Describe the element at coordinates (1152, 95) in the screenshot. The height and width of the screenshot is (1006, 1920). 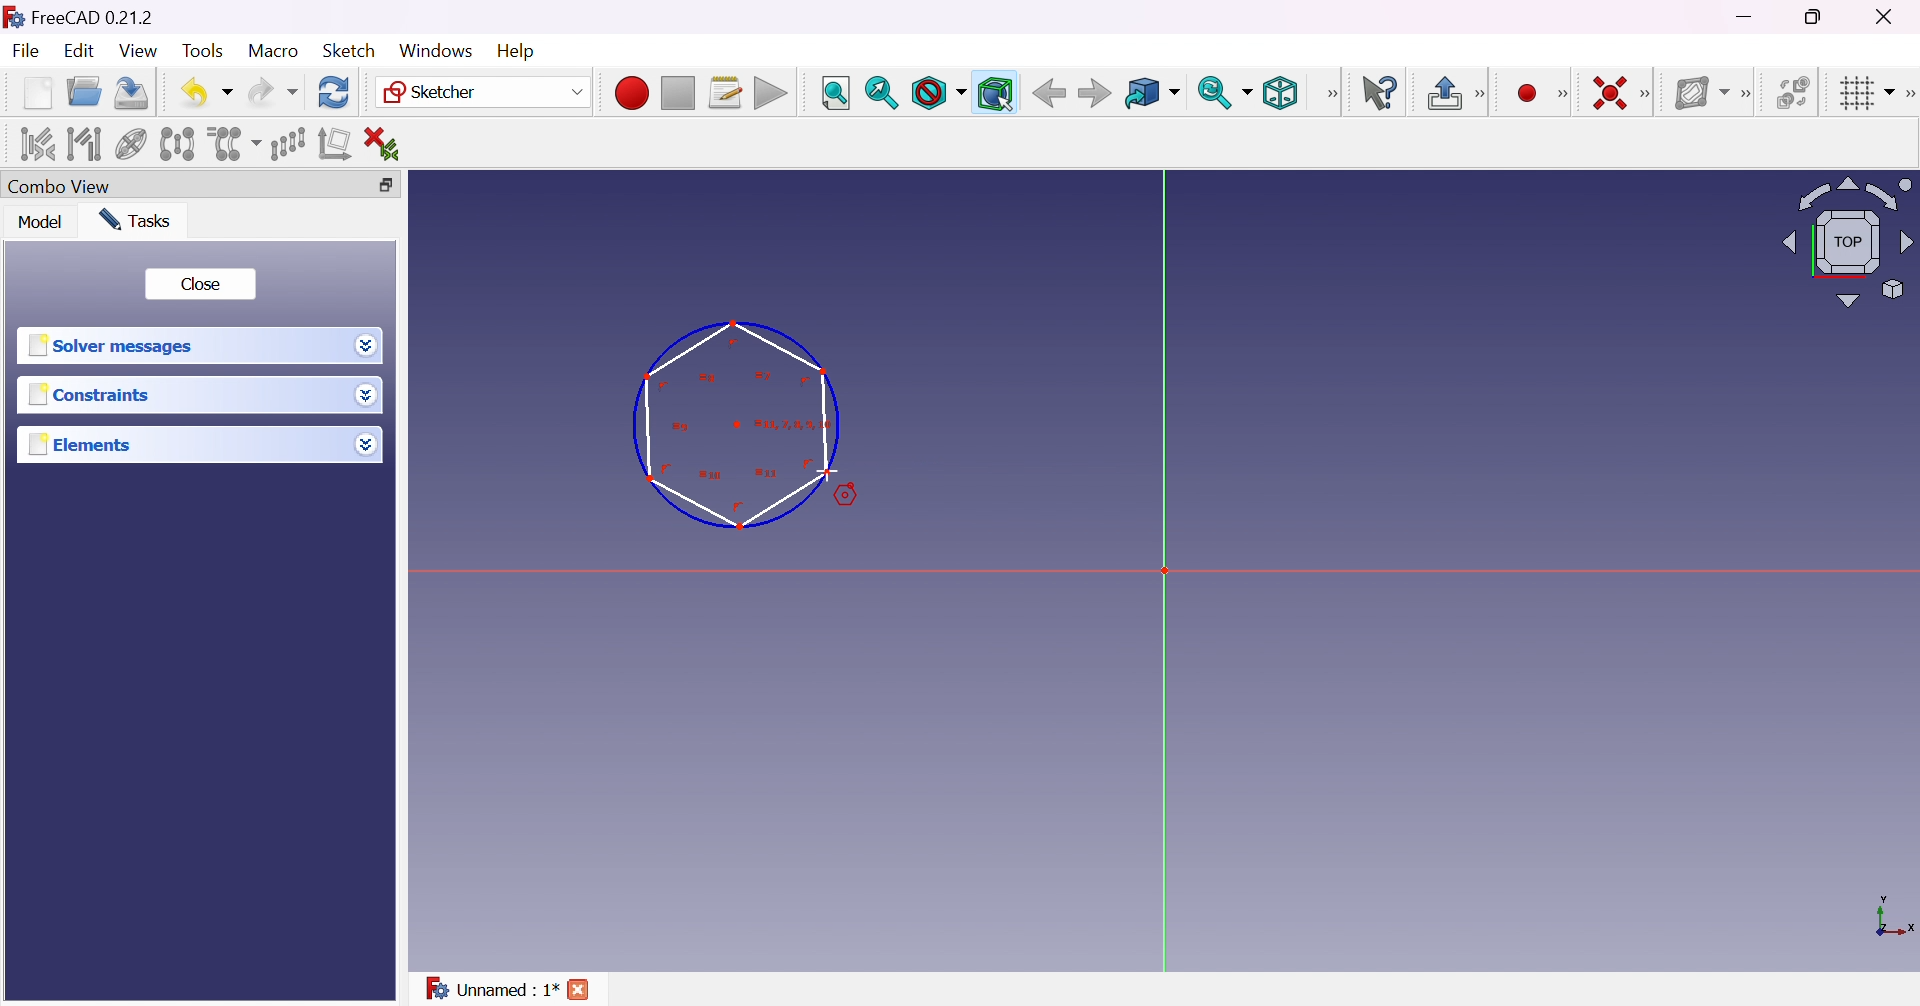
I see `Go to linked object` at that location.